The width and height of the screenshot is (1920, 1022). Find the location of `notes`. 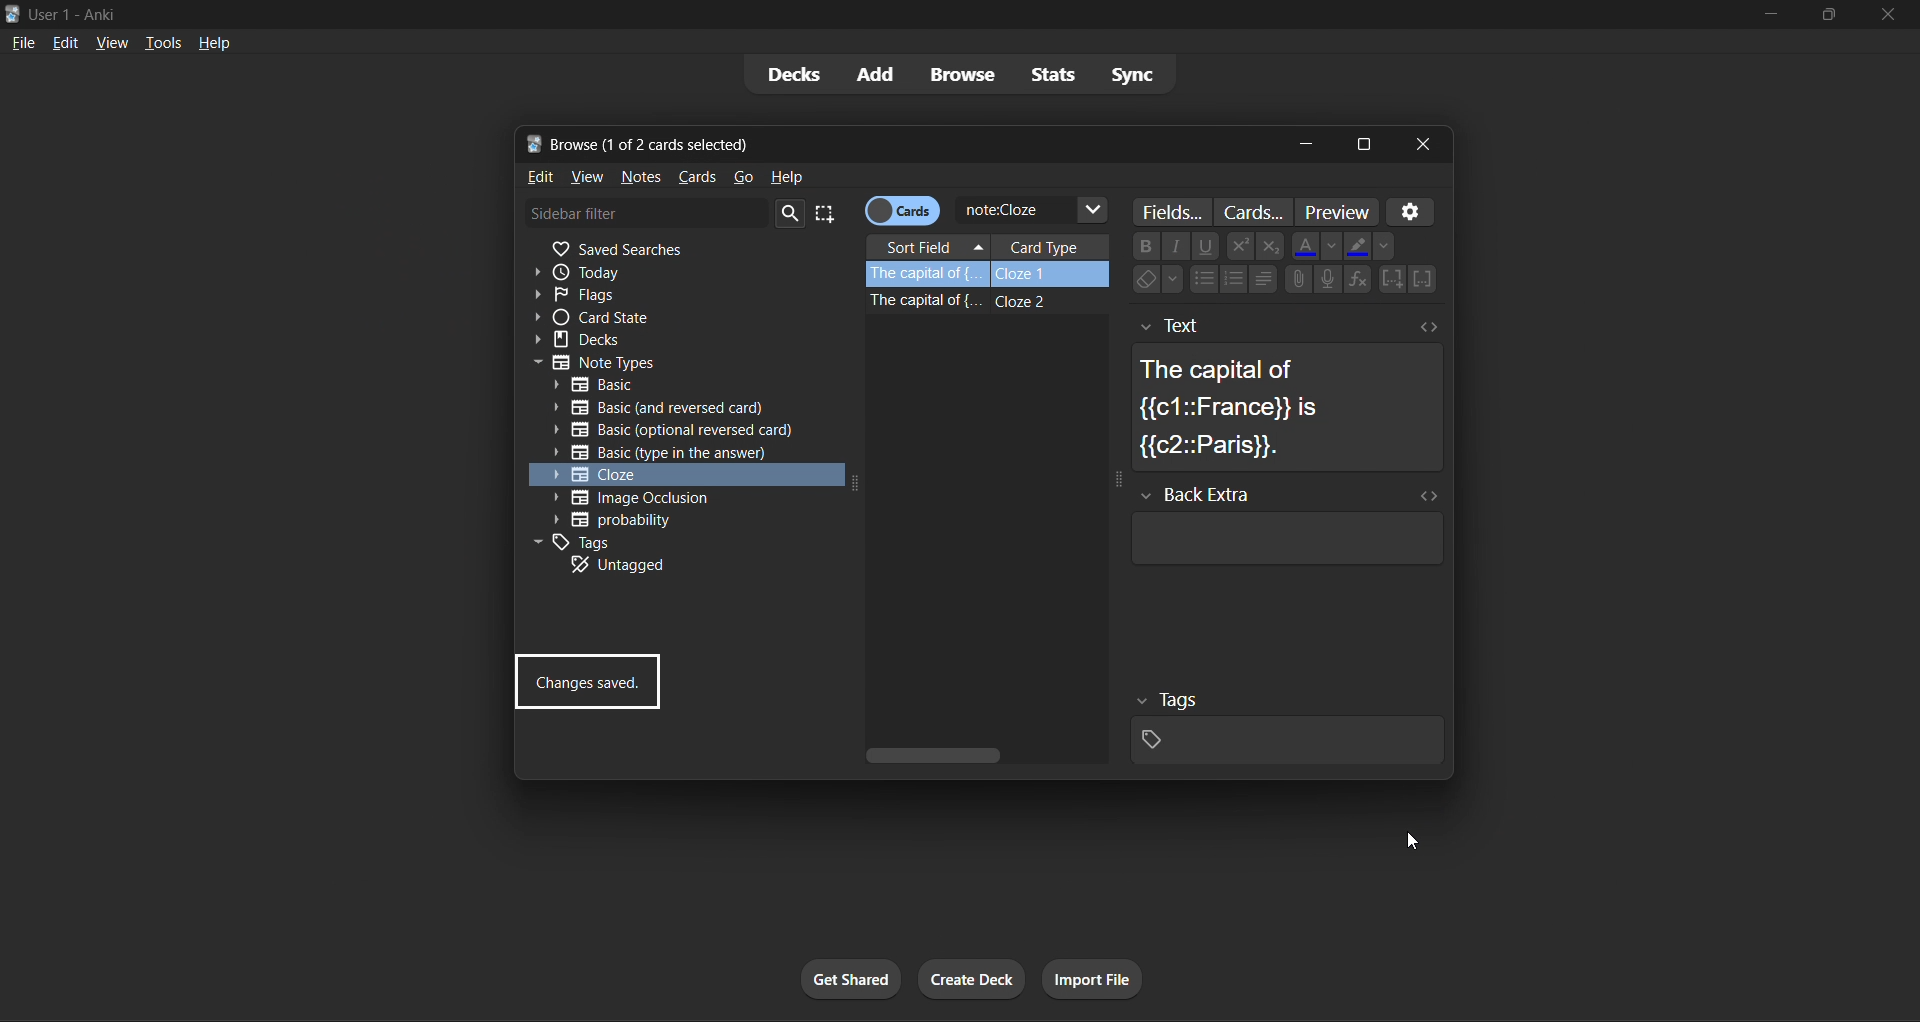

notes is located at coordinates (638, 177).